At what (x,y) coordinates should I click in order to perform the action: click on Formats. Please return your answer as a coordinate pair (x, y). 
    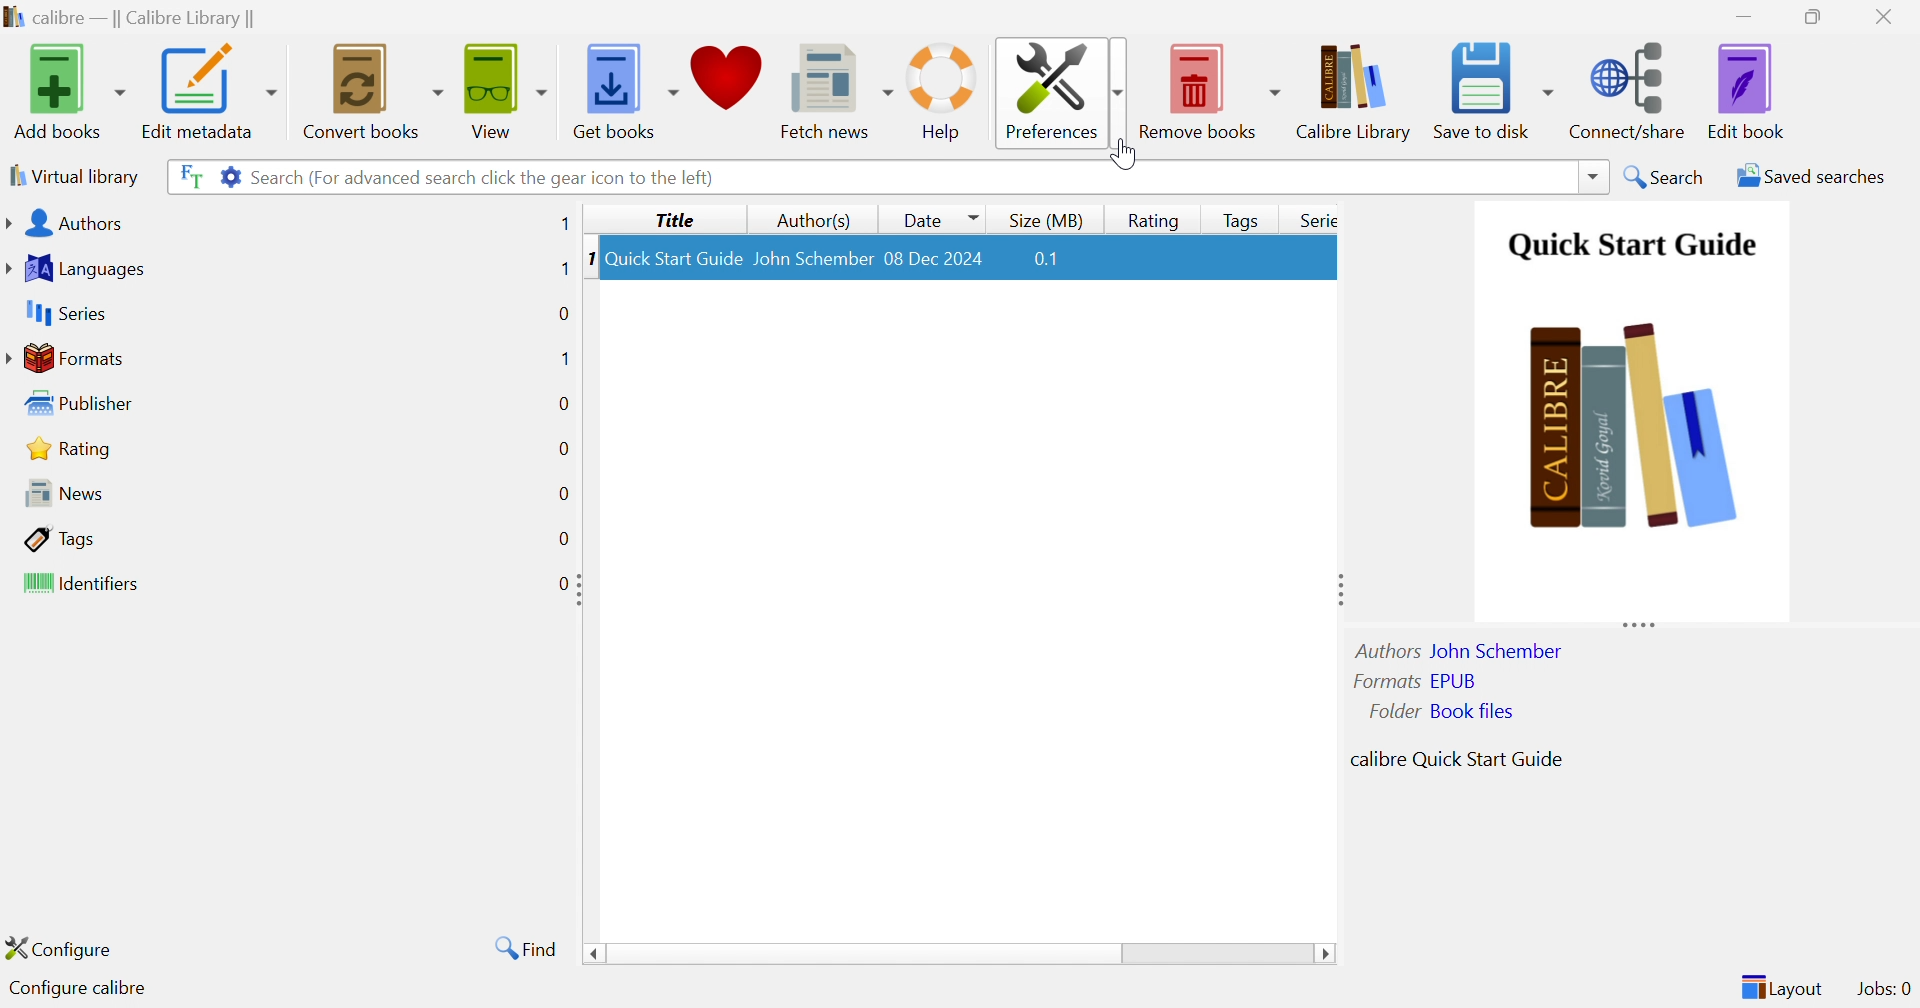
    Looking at the image, I should click on (69, 358).